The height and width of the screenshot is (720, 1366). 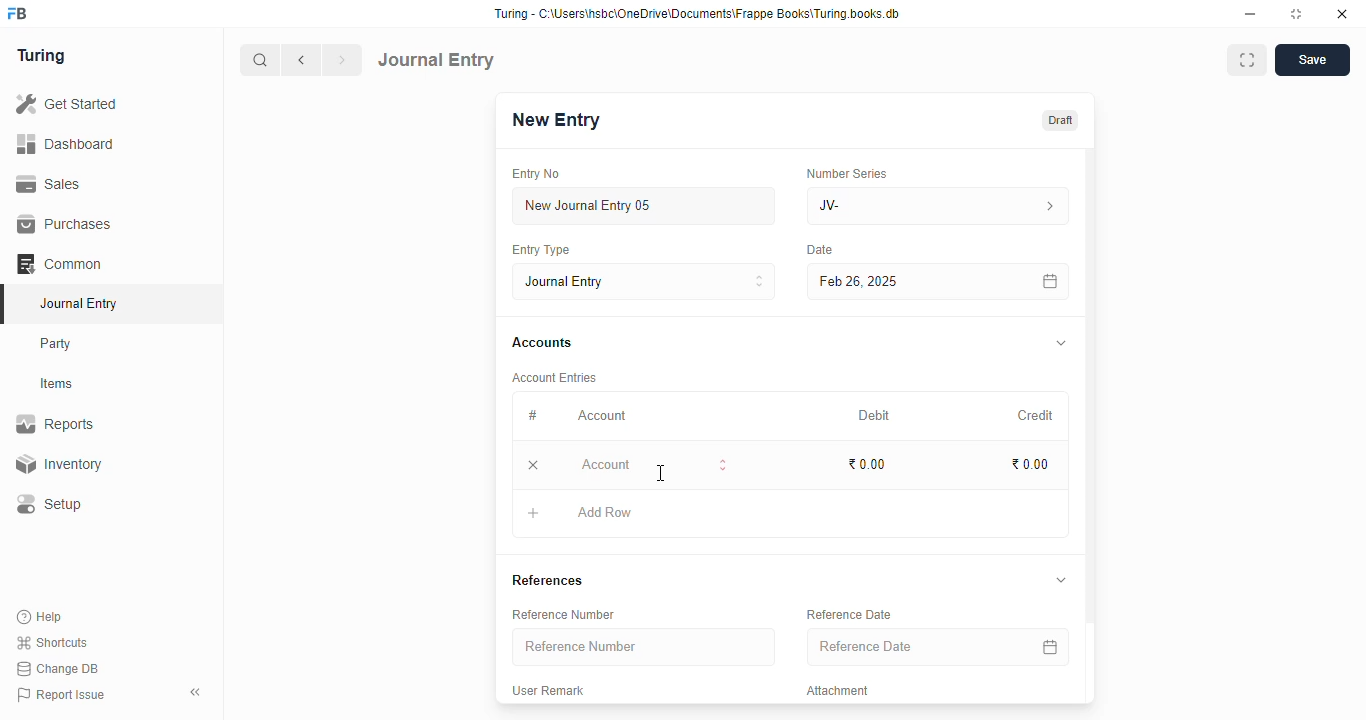 What do you see at coordinates (554, 377) in the screenshot?
I see `account entries` at bounding box center [554, 377].